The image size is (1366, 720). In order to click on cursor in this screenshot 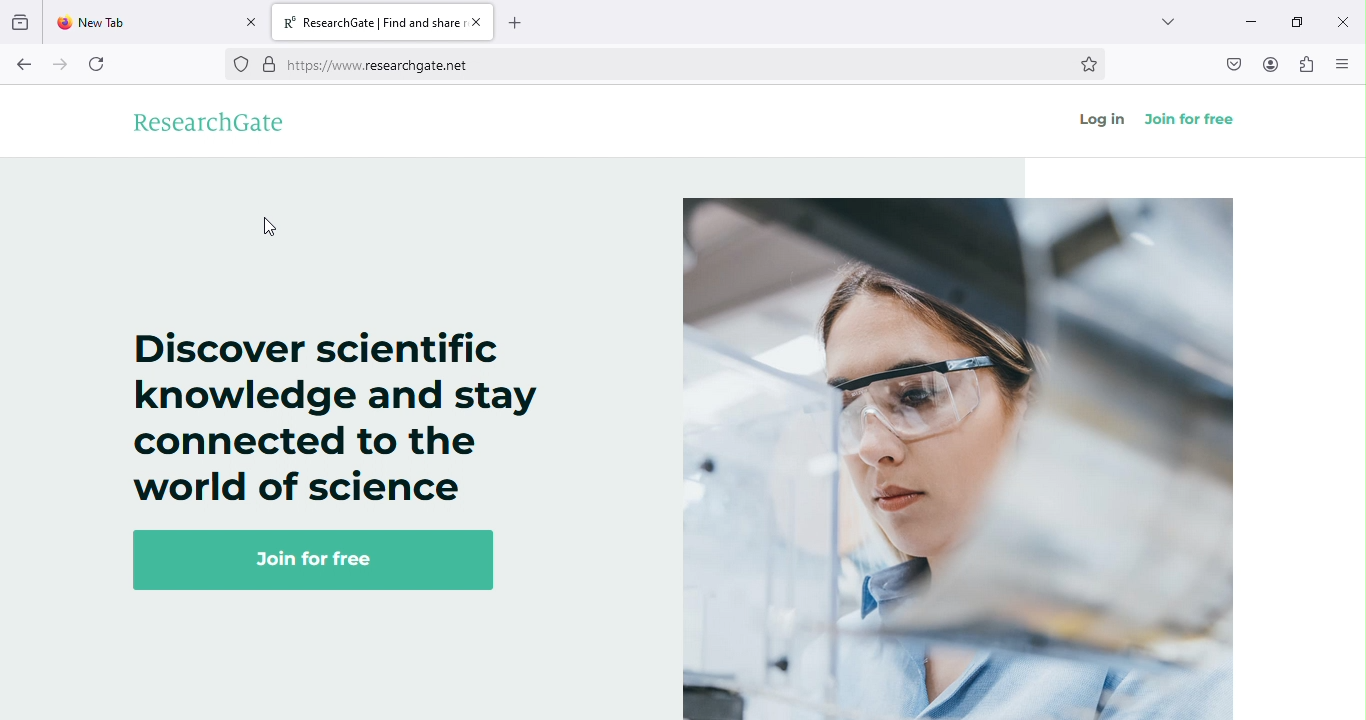, I will do `click(270, 228)`.